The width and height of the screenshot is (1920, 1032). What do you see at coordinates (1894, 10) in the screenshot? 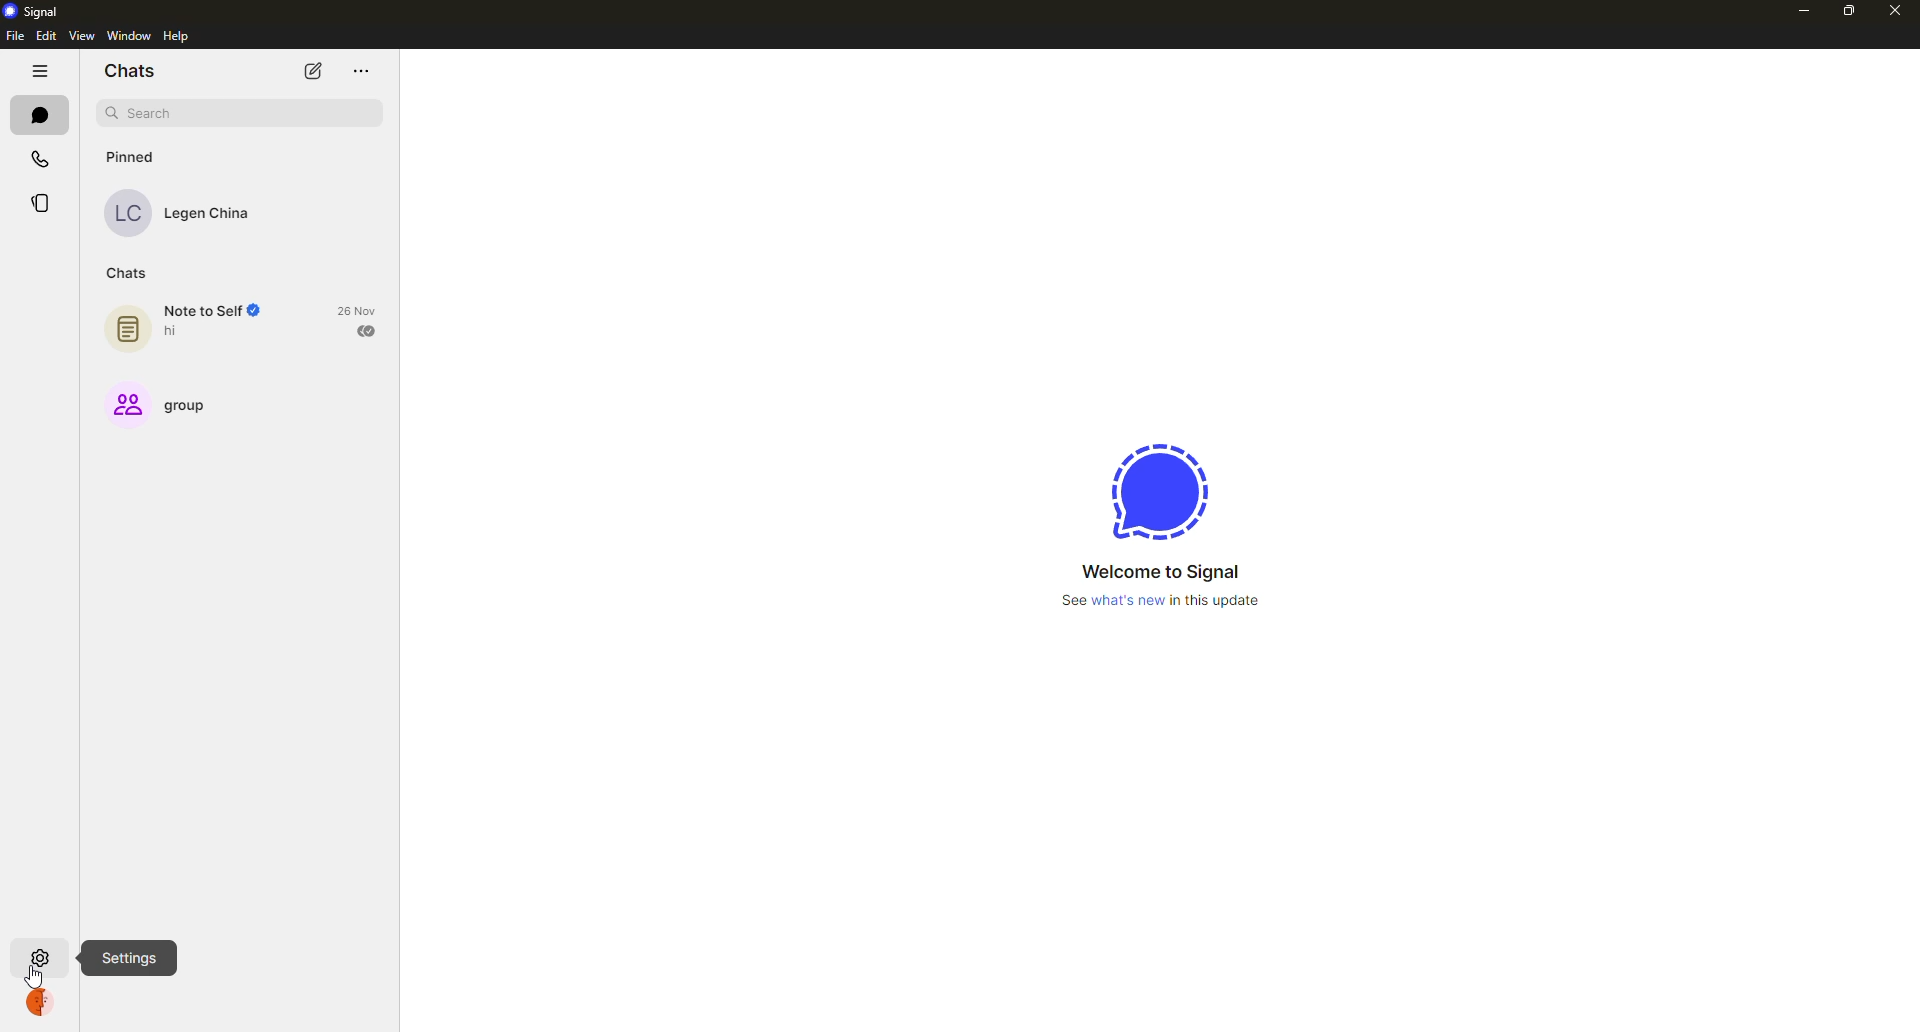
I see `close` at bounding box center [1894, 10].